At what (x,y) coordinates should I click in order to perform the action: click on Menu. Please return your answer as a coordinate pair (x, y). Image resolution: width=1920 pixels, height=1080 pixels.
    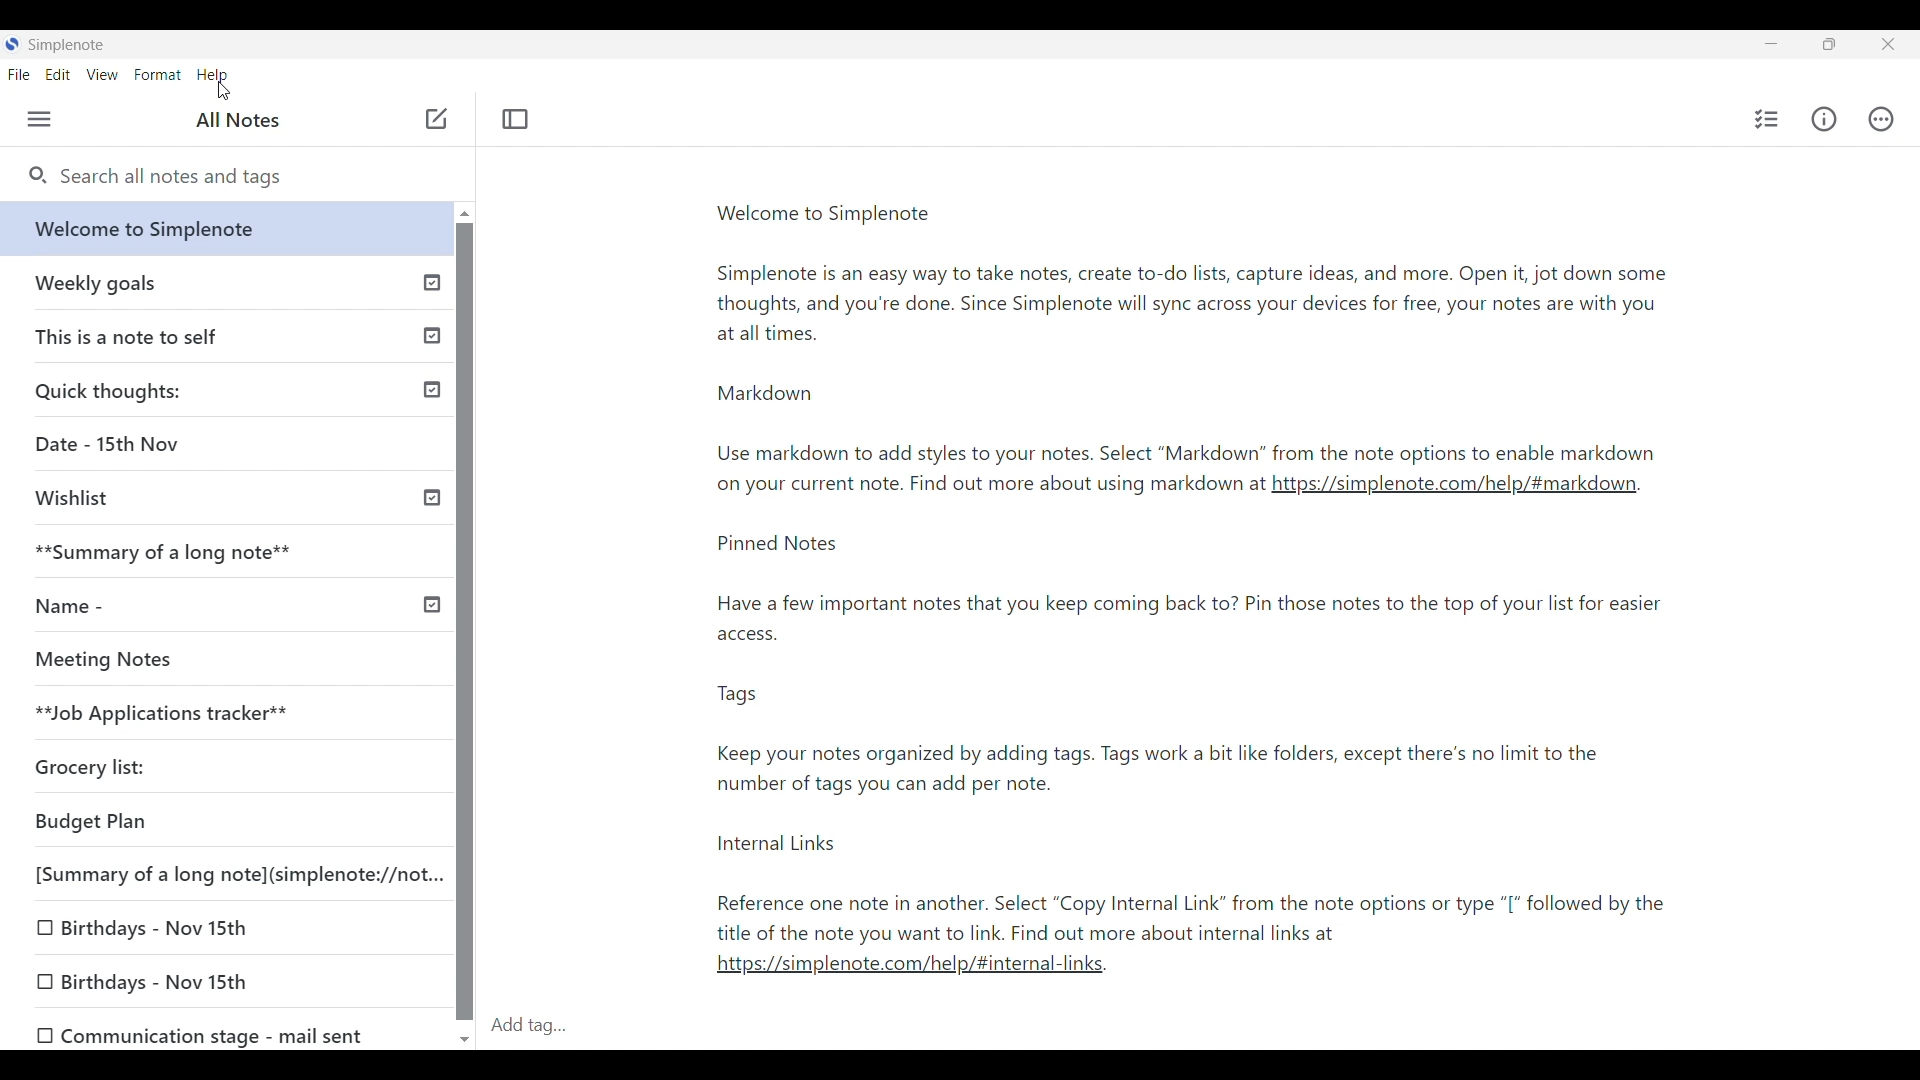
    Looking at the image, I should click on (40, 120).